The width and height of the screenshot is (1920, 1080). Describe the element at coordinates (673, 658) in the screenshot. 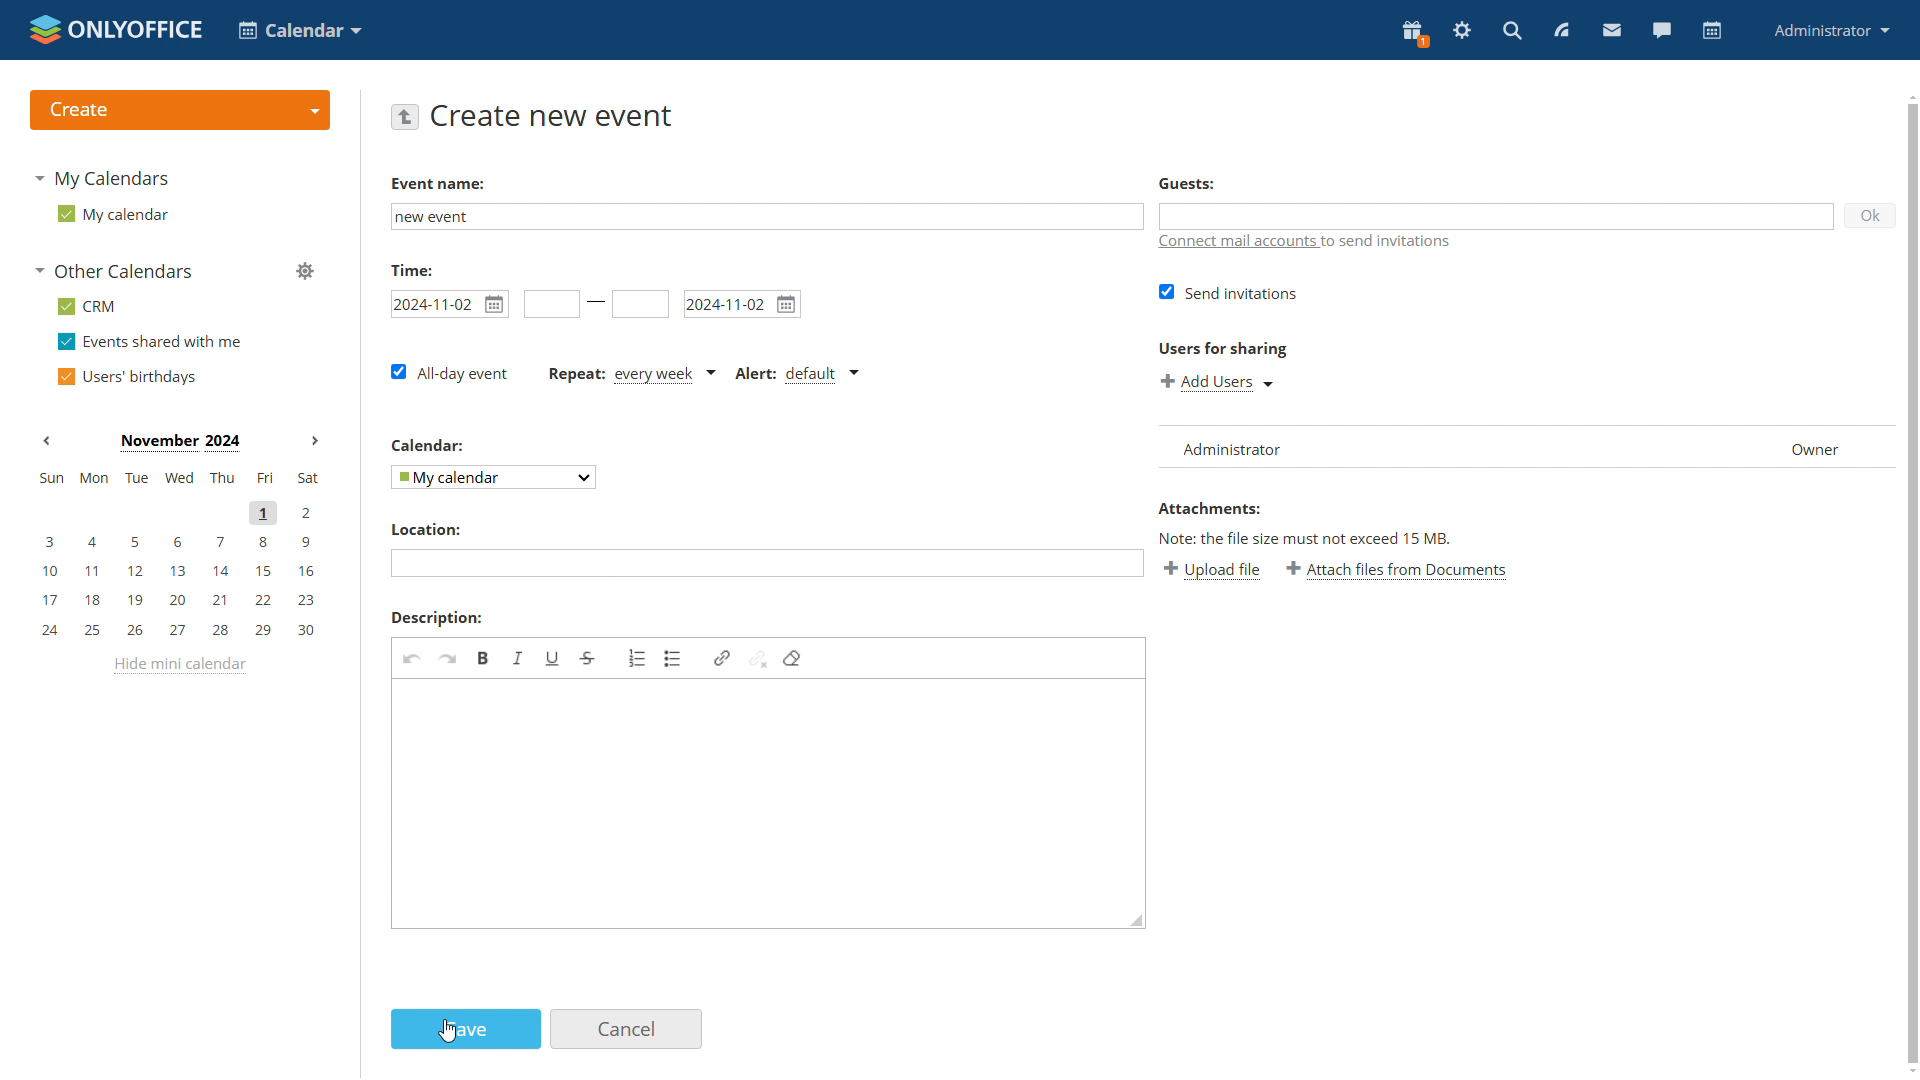

I see `insert/remove bulleted list` at that location.